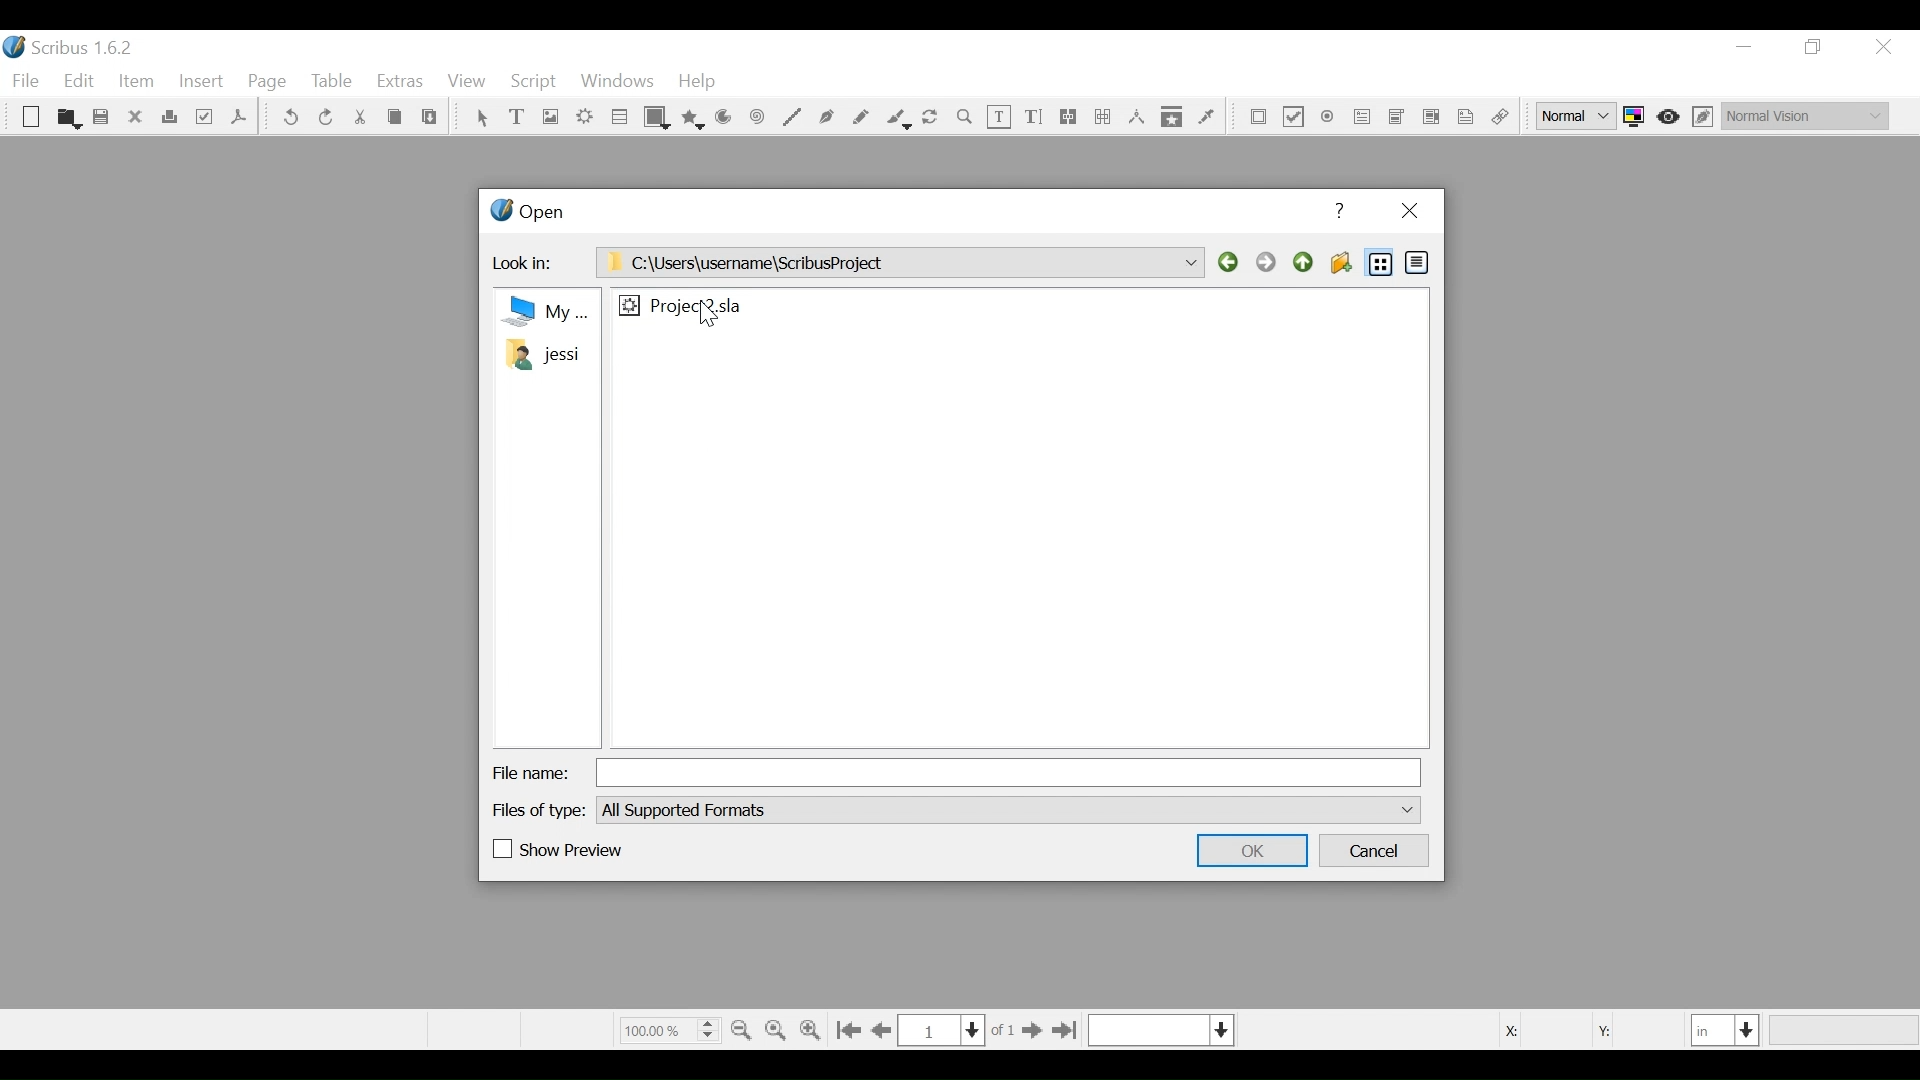 The height and width of the screenshot is (1080, 1920). I want to click on Select the visual appearance of the display, so click(1804, 113).